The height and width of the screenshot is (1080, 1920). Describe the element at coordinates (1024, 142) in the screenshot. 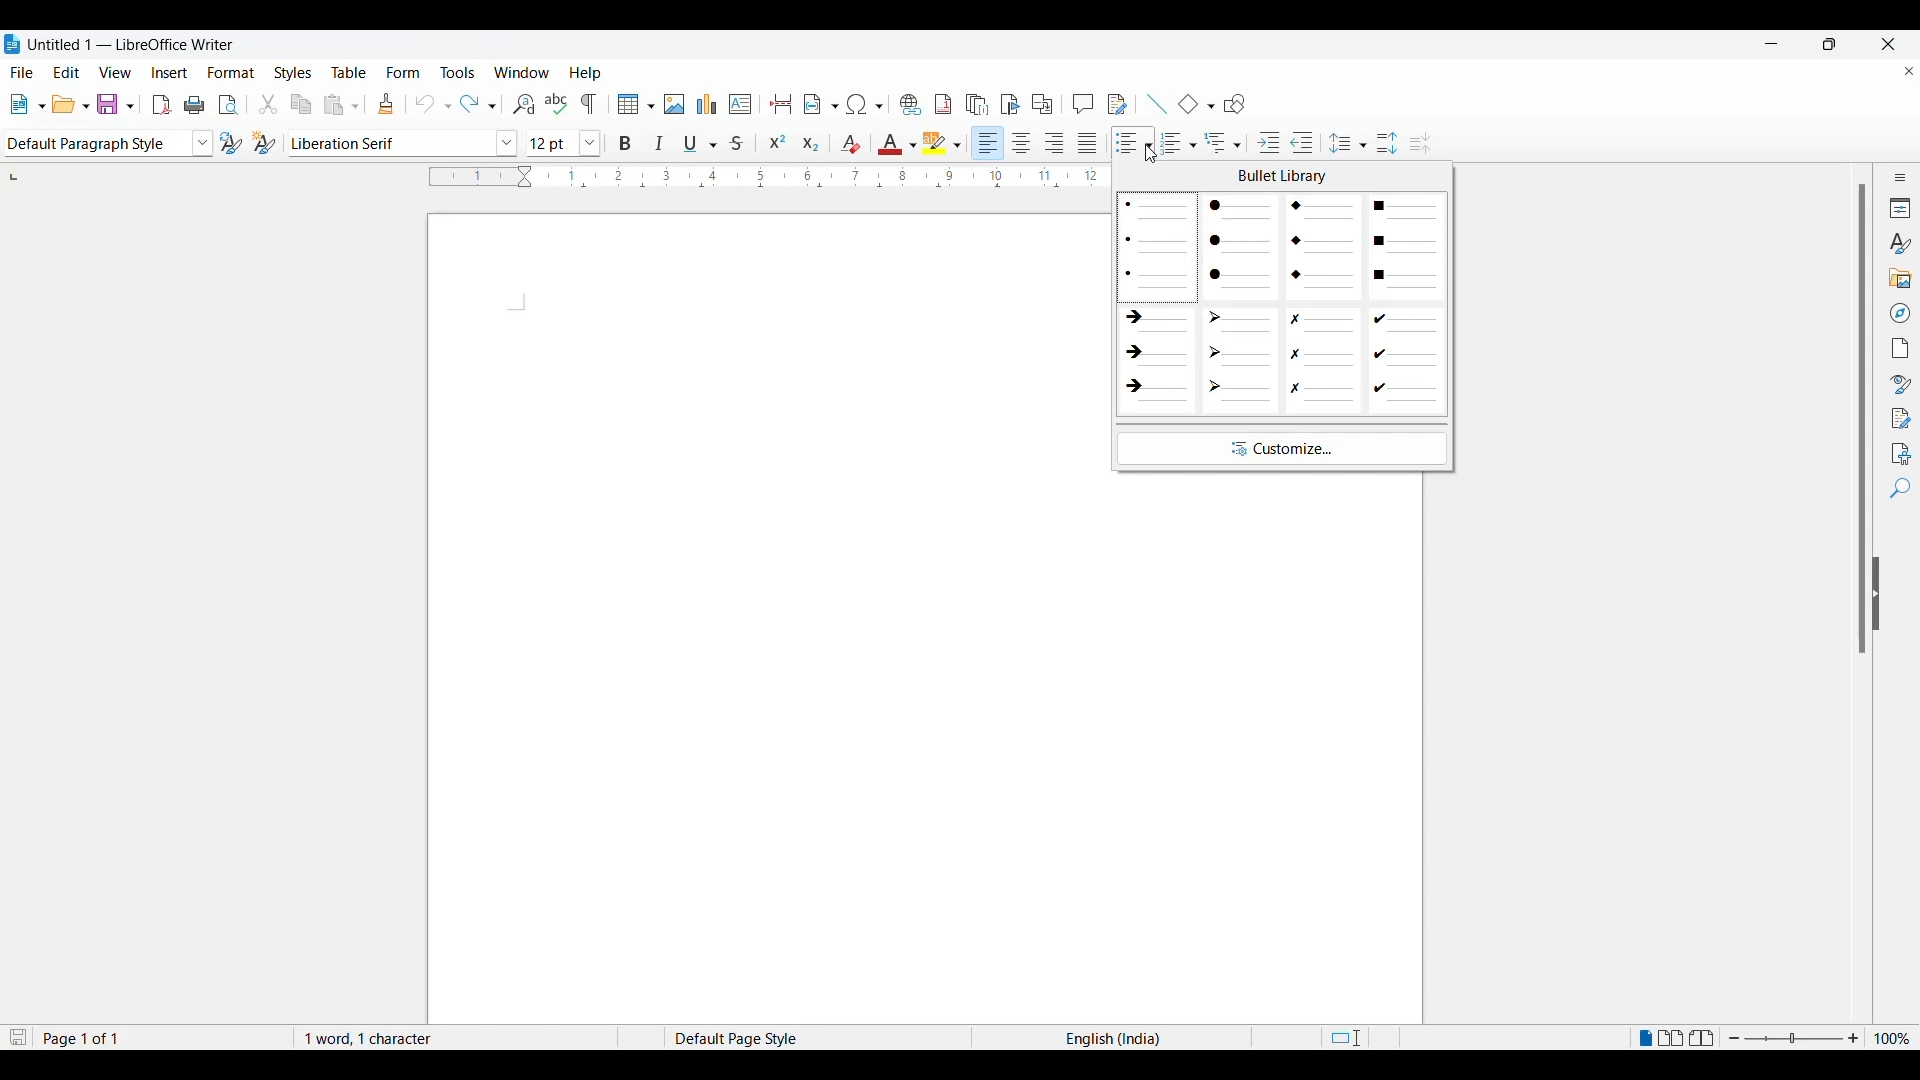

I see `align center` at that location.